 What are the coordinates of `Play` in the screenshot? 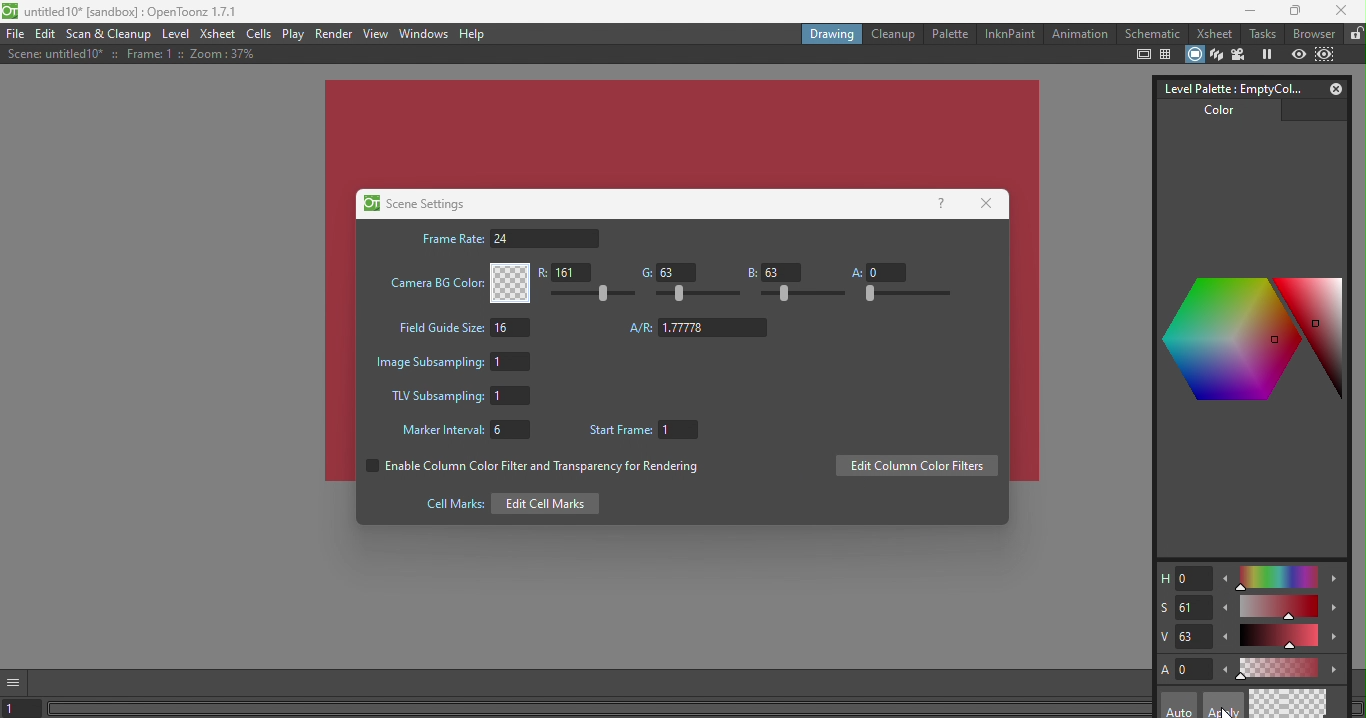 It's located at (294, 34).